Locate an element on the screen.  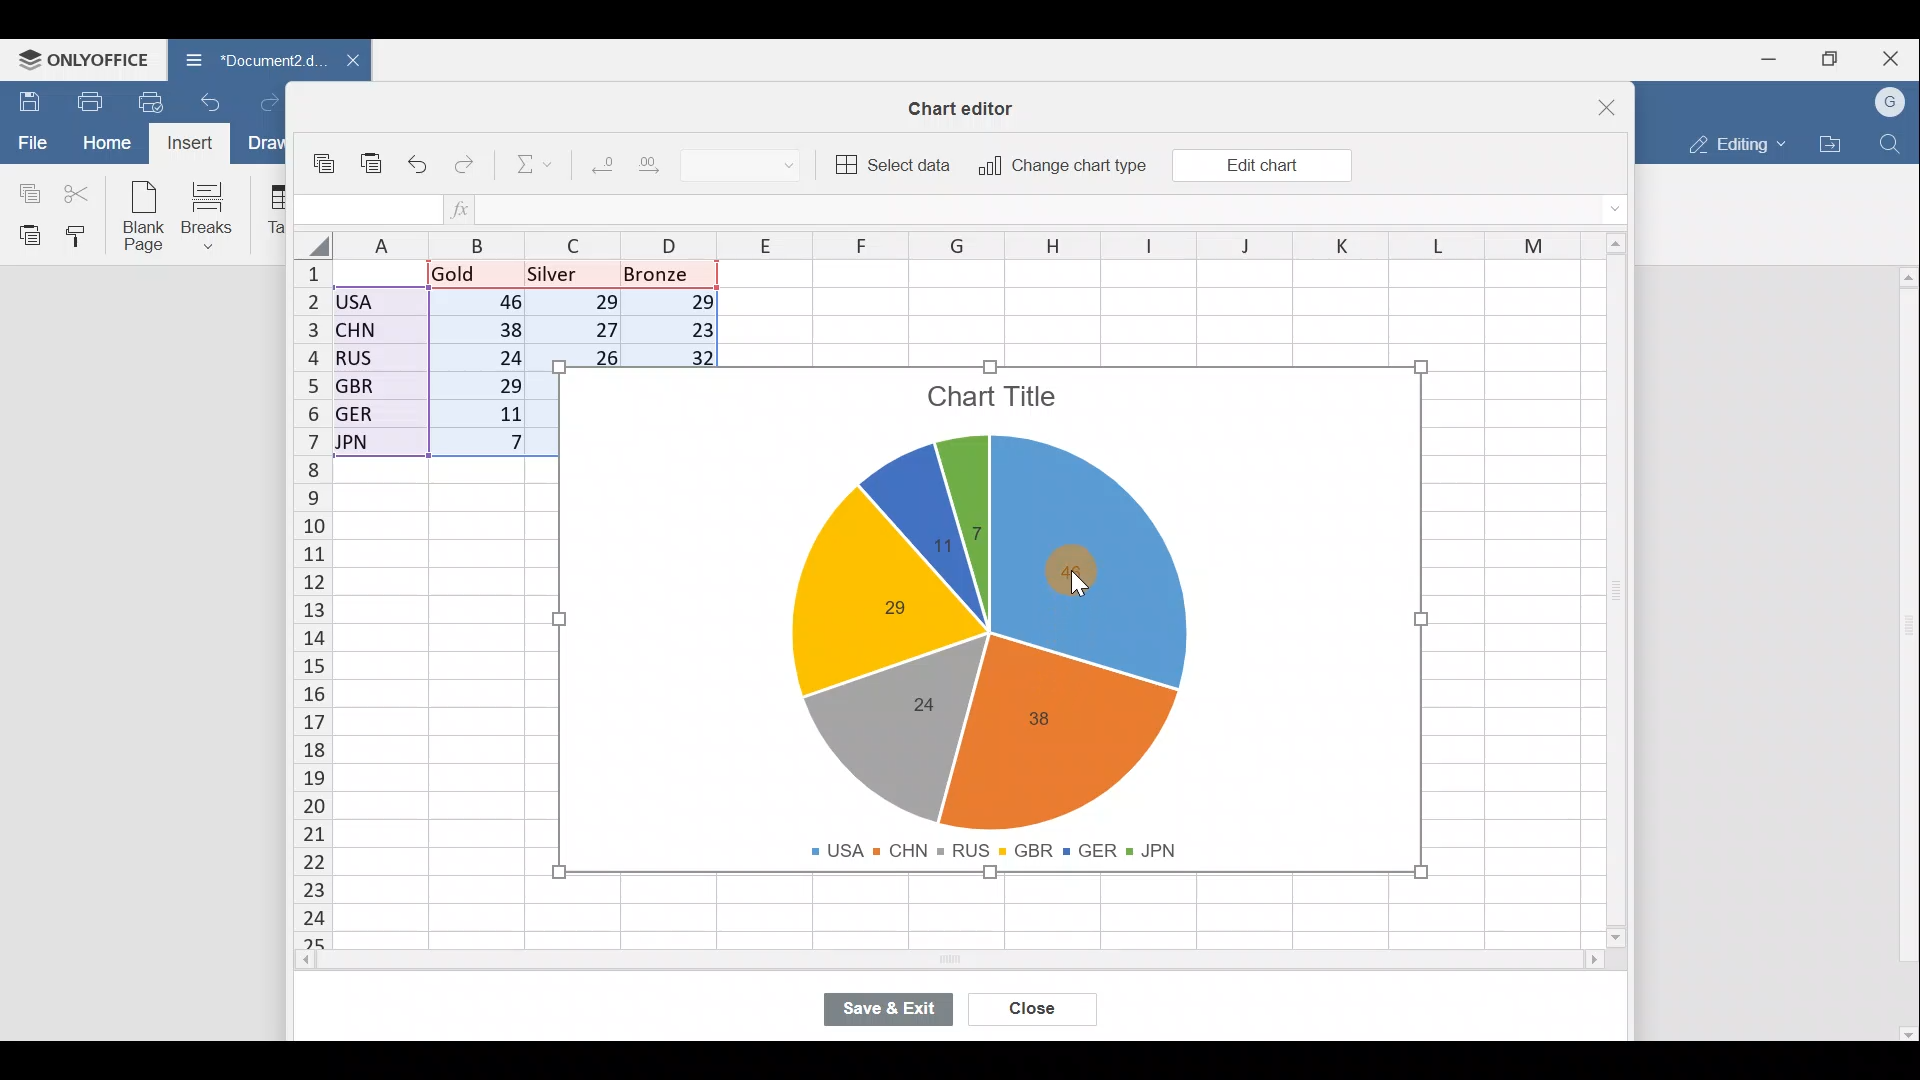
ONLYOFFICE Menu is located at coordinates (80, 59).